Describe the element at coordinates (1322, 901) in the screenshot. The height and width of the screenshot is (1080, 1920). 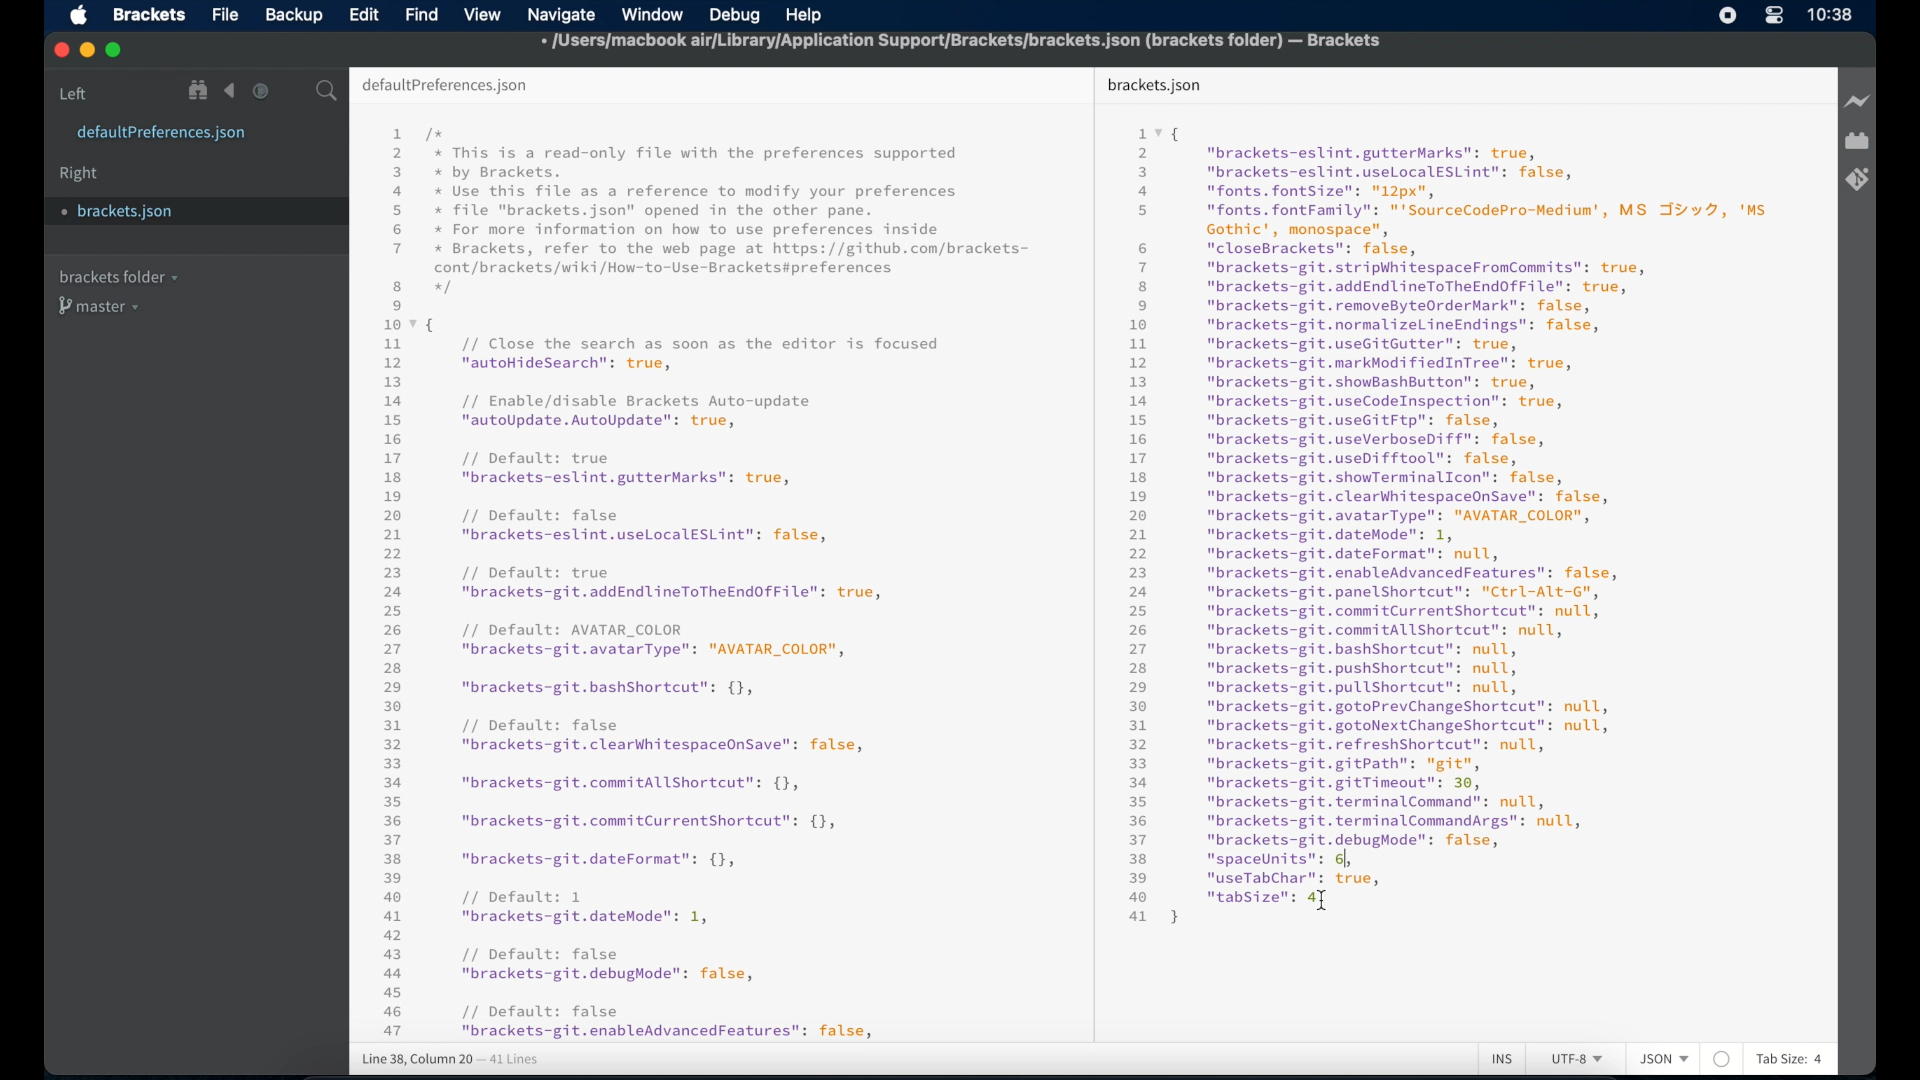
I see `I beam cursor` at that location.